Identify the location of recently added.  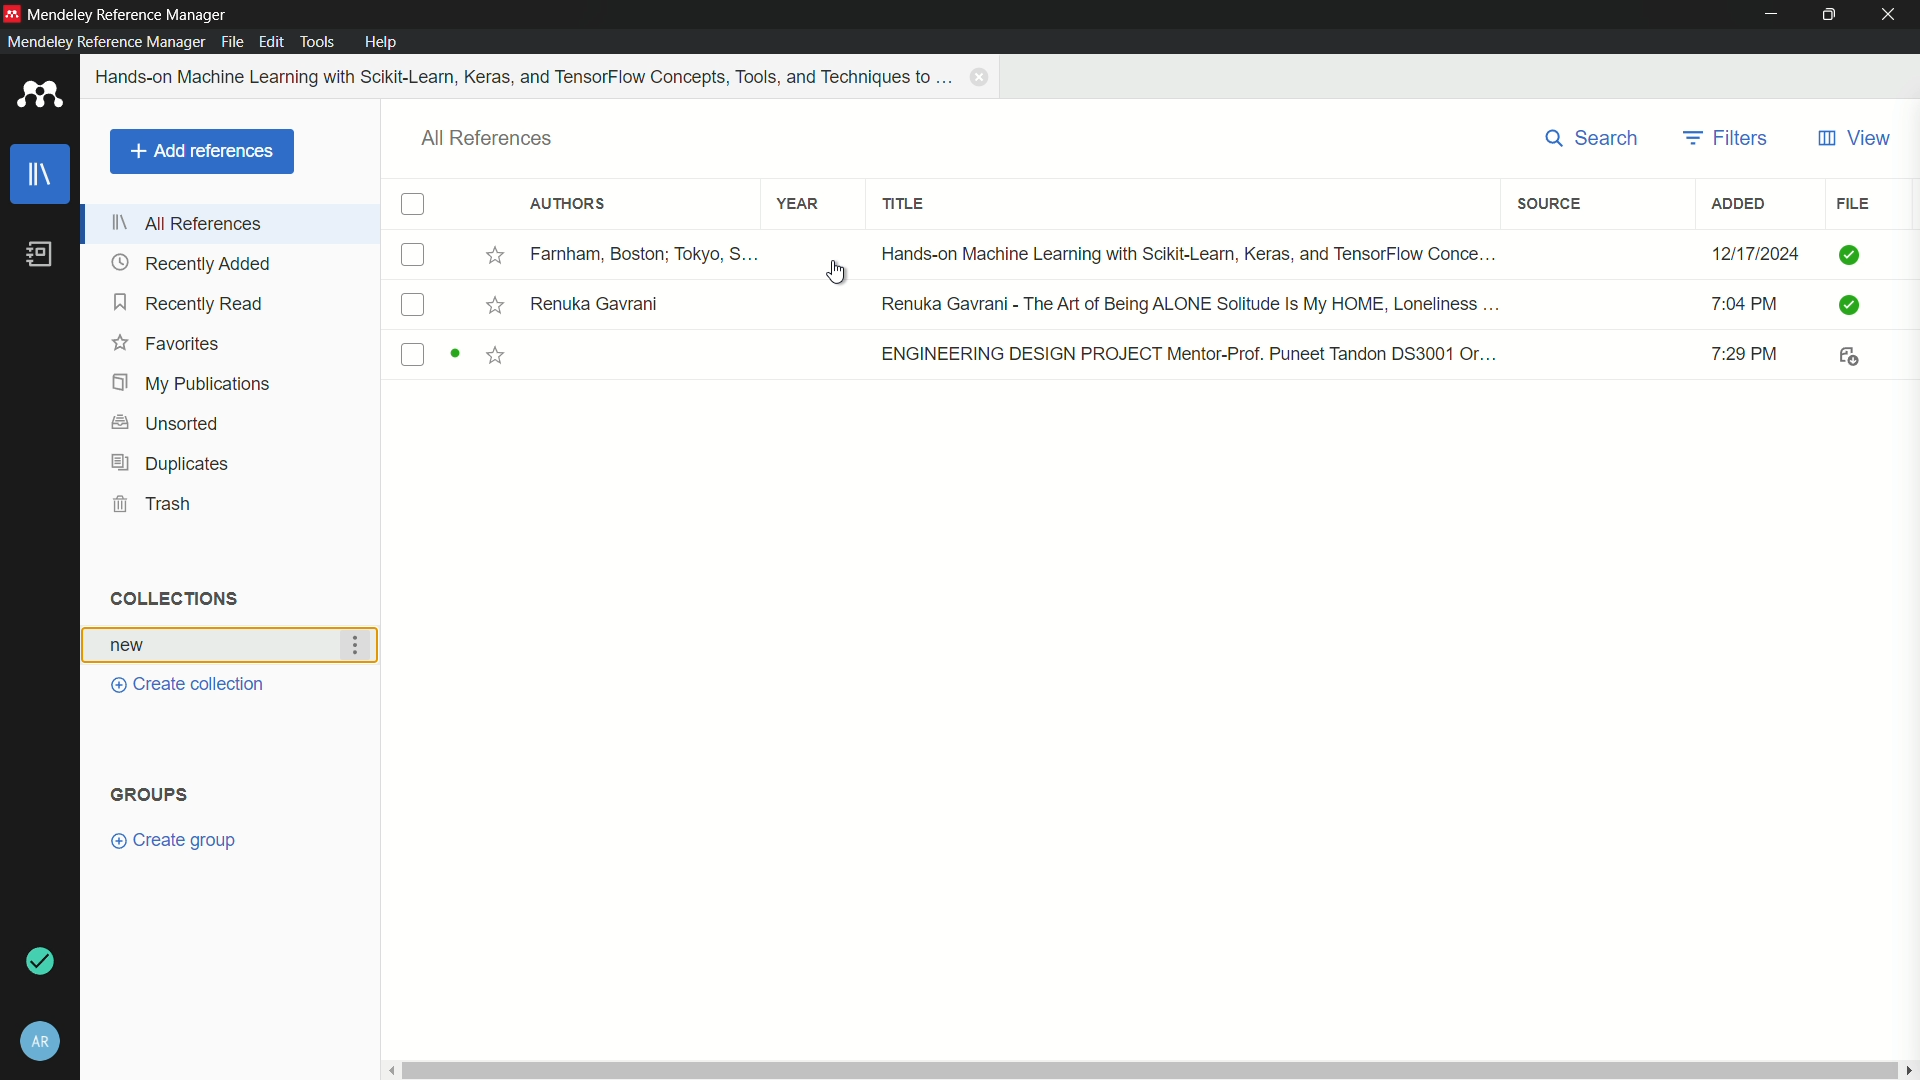
(191, 263).